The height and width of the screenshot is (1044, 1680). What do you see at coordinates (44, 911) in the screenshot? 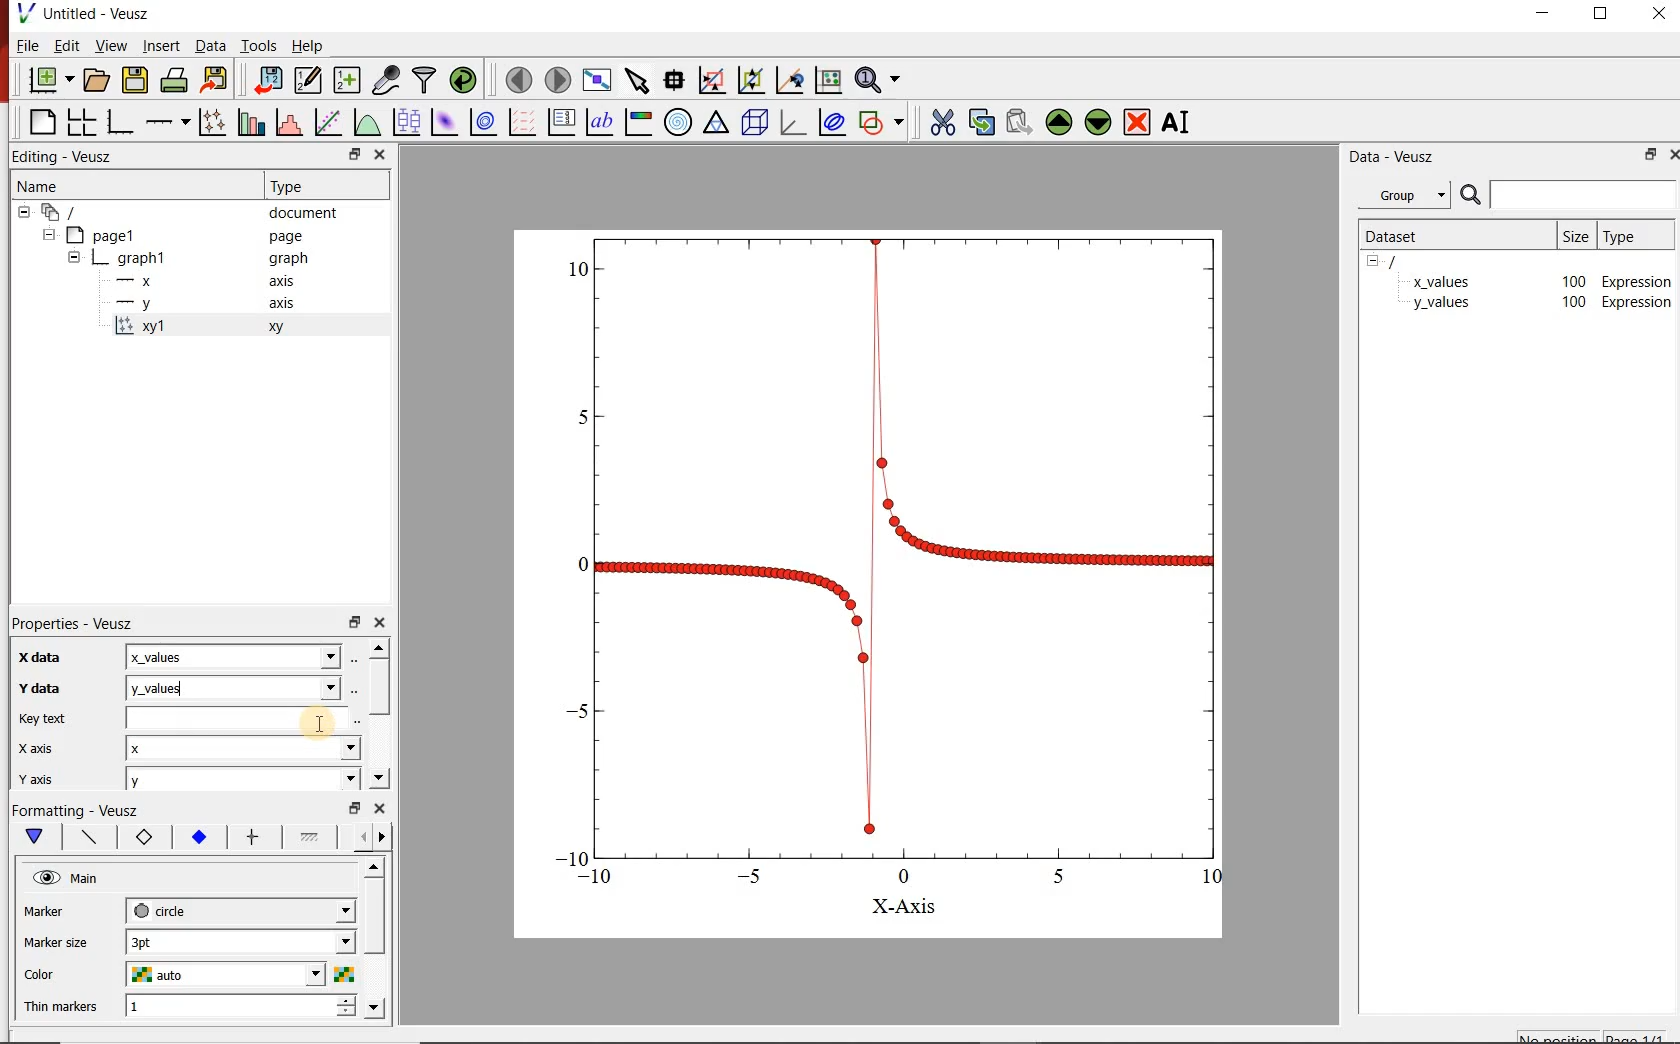
I see `Marker` at bounding box center [44, 911].